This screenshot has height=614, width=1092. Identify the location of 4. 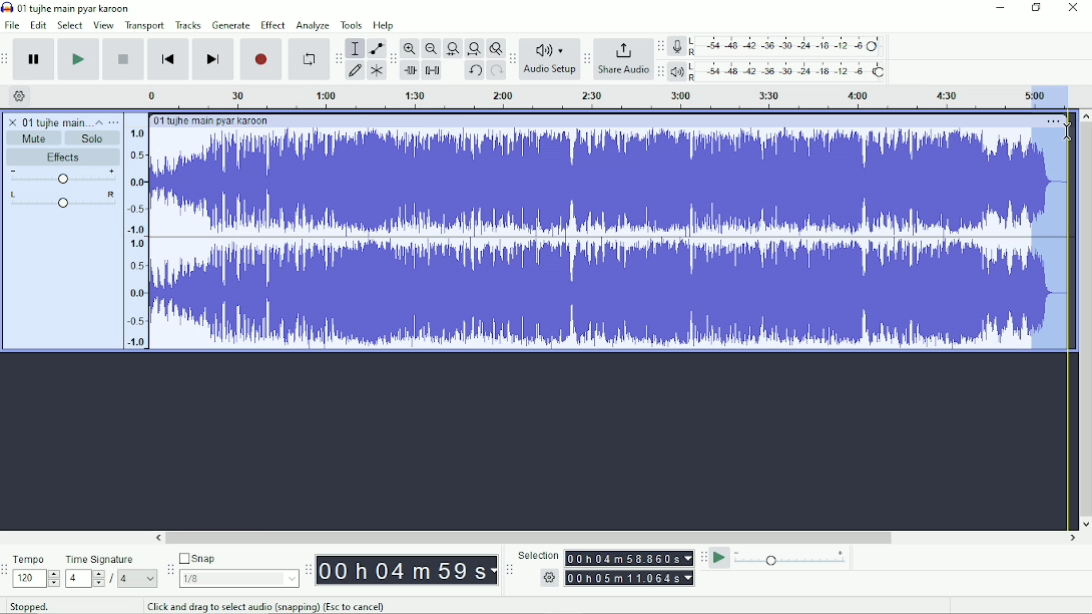
(84, 580).